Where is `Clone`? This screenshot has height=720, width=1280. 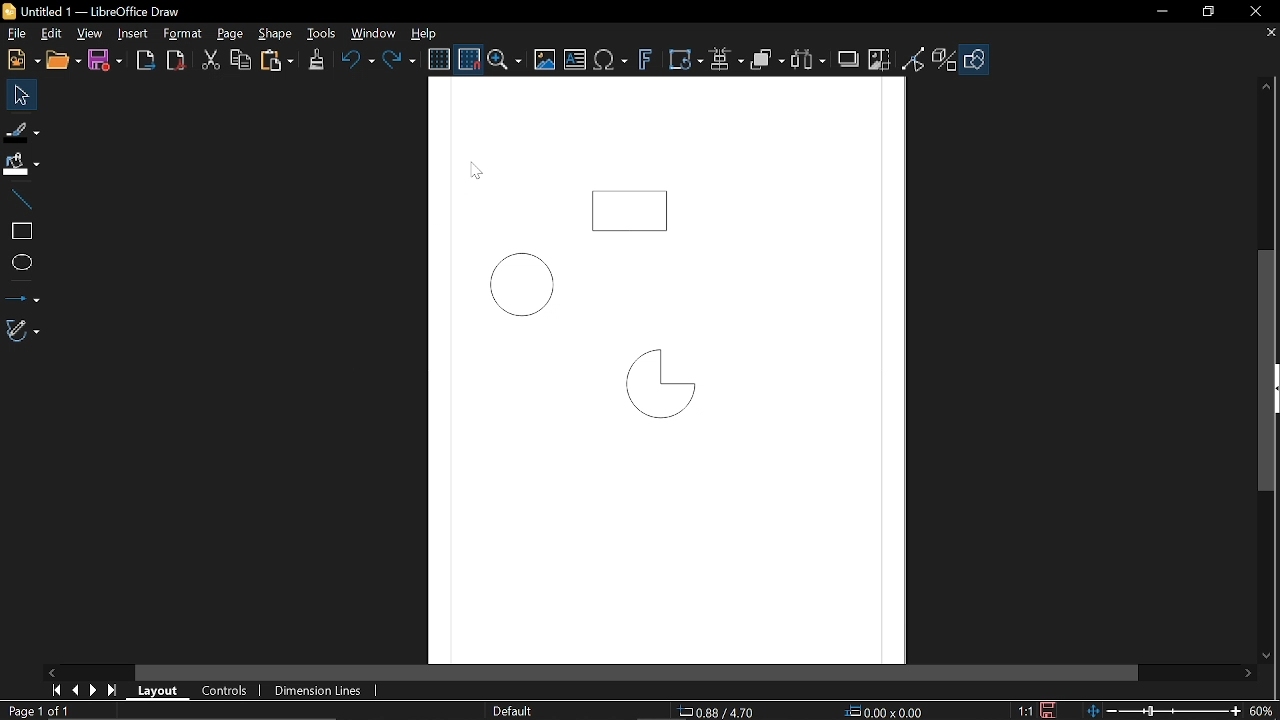
Clone is located at coordinates (315, 62).